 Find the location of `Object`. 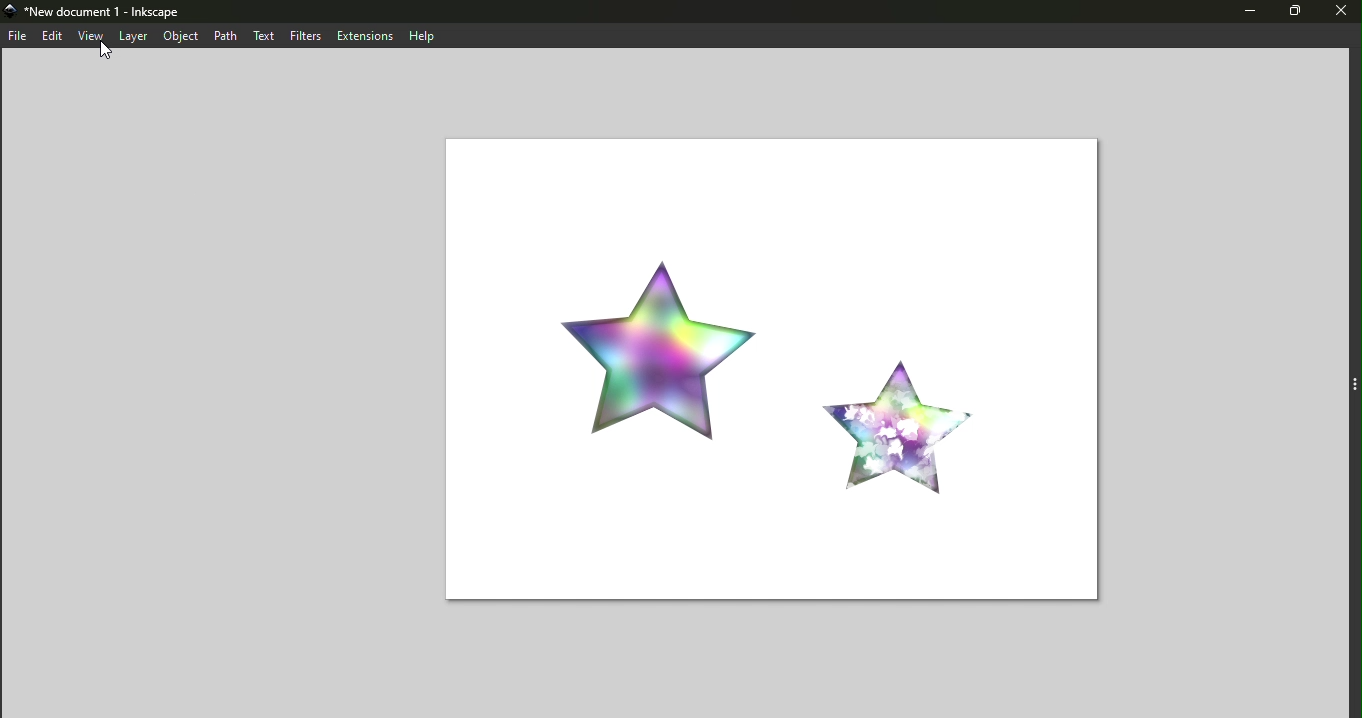

Object is located at coordinates (181, 35).